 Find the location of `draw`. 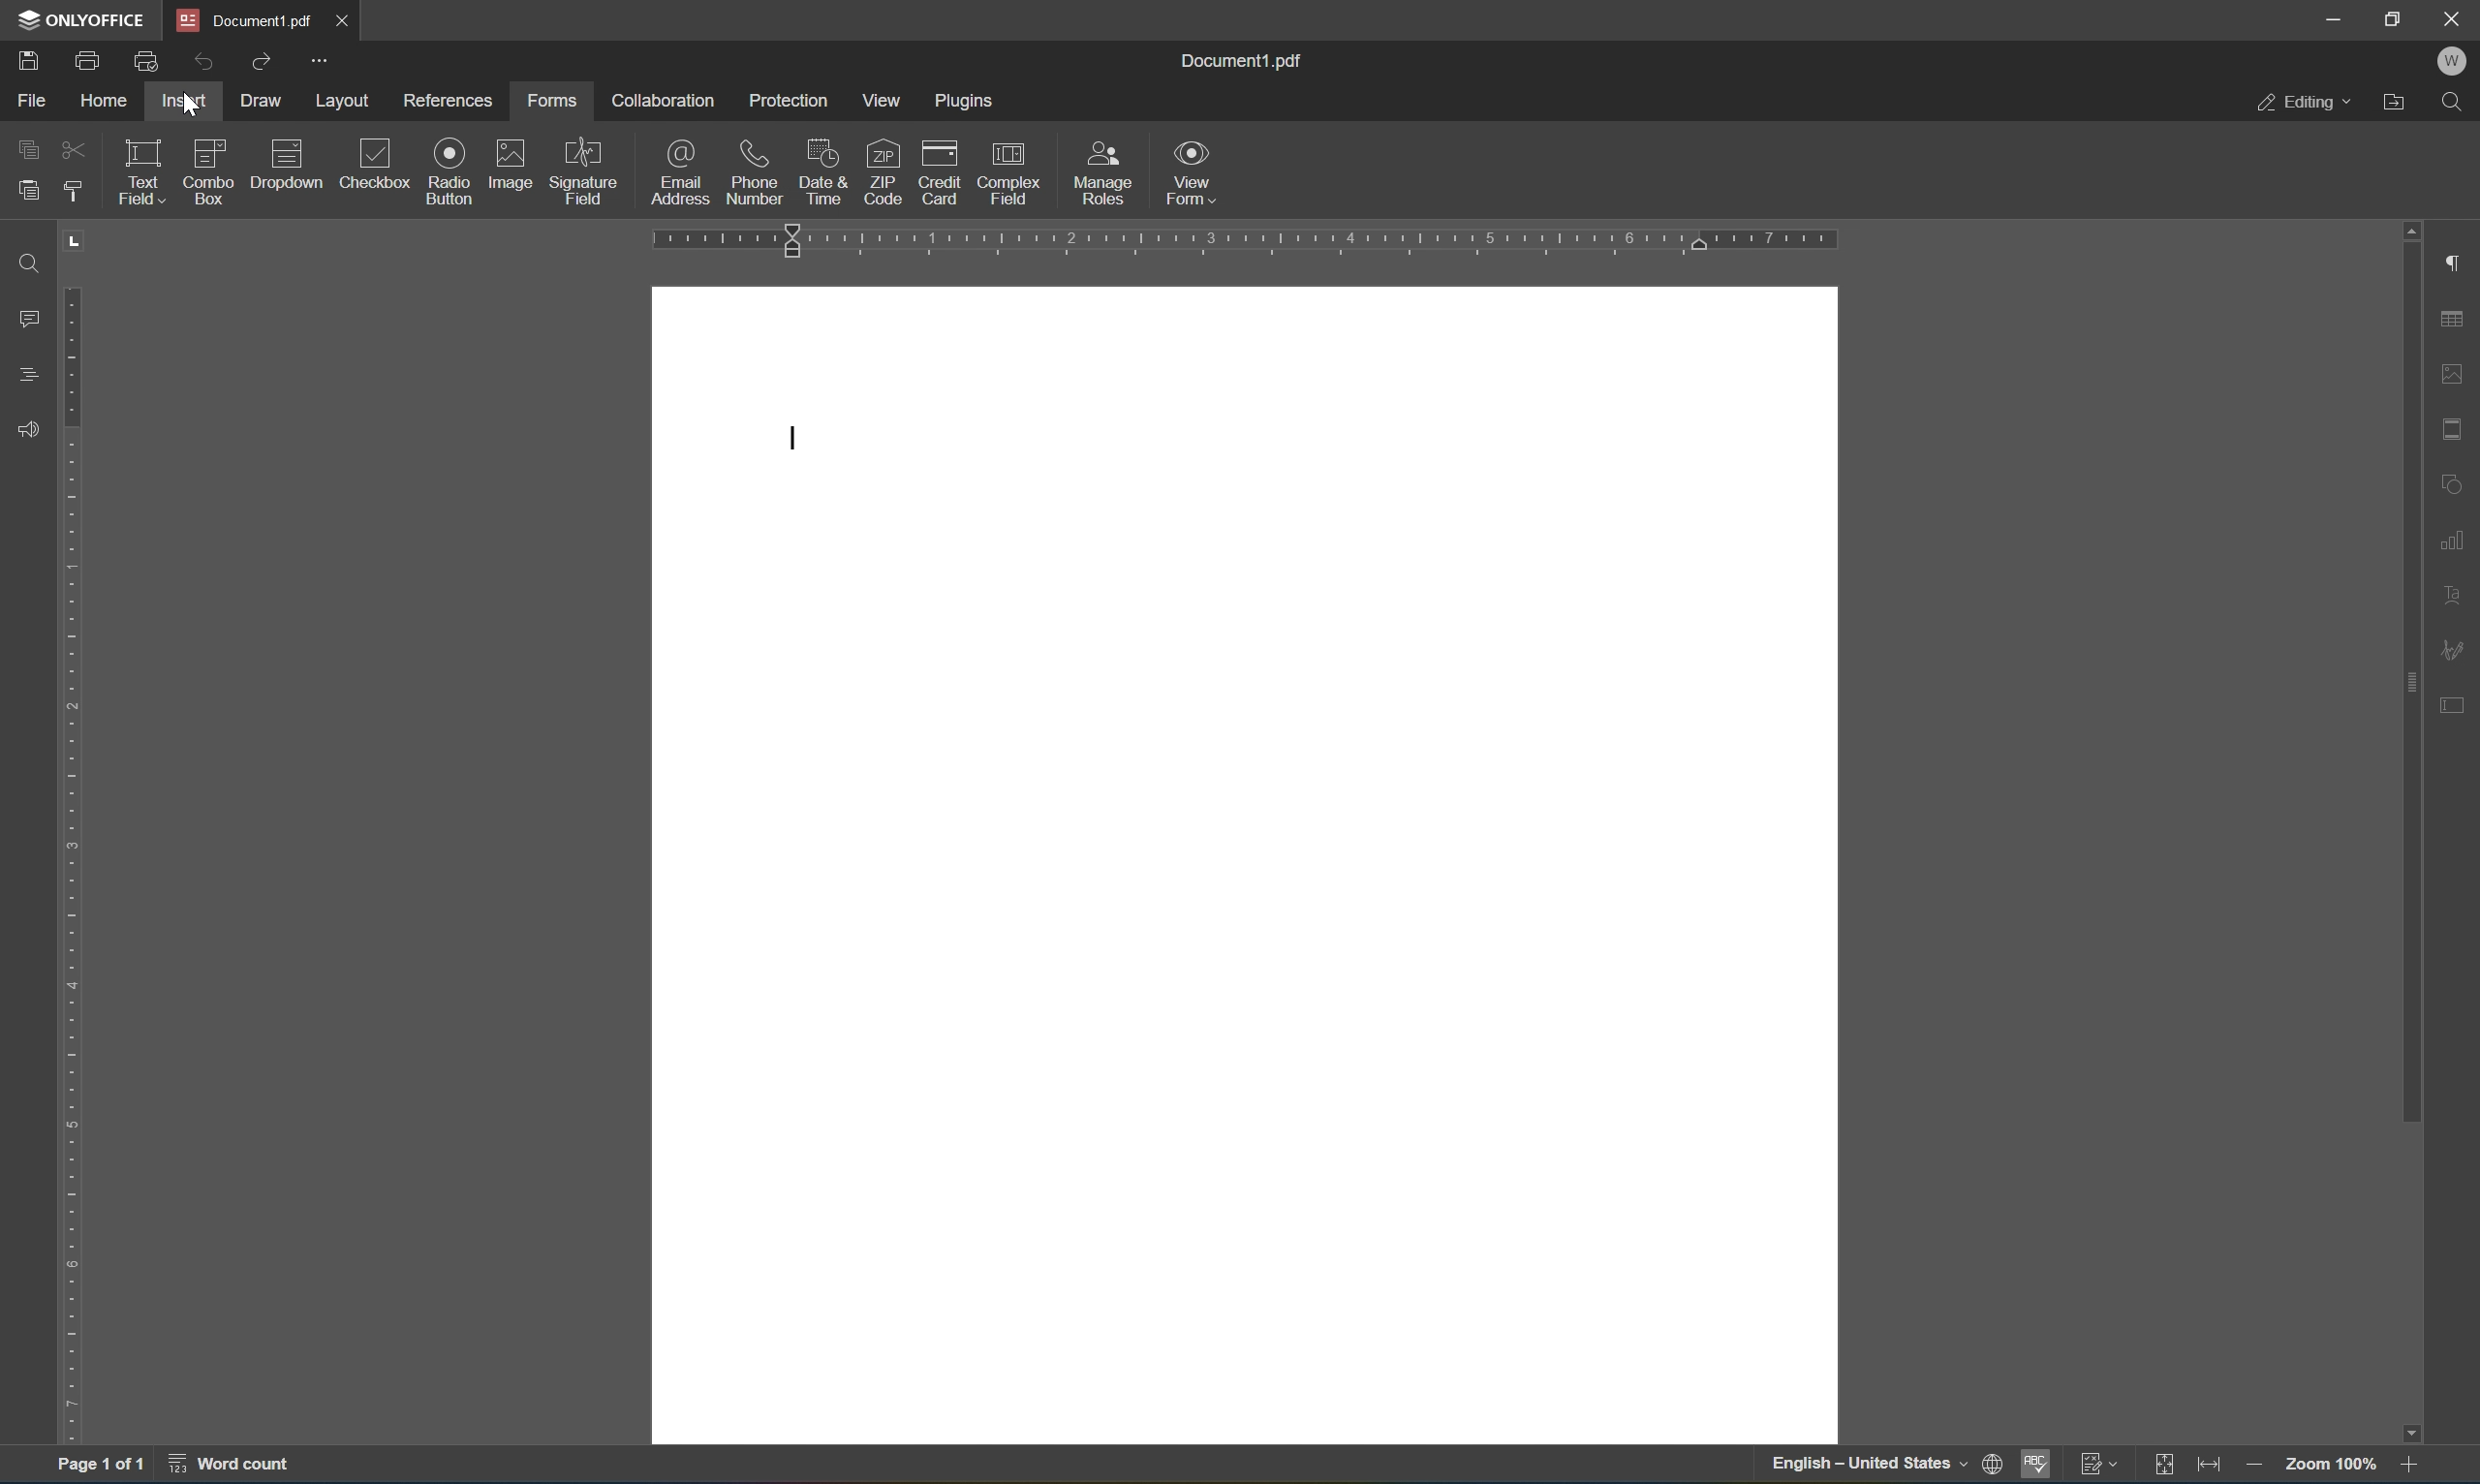

draw is located at coordinates (265, 98).